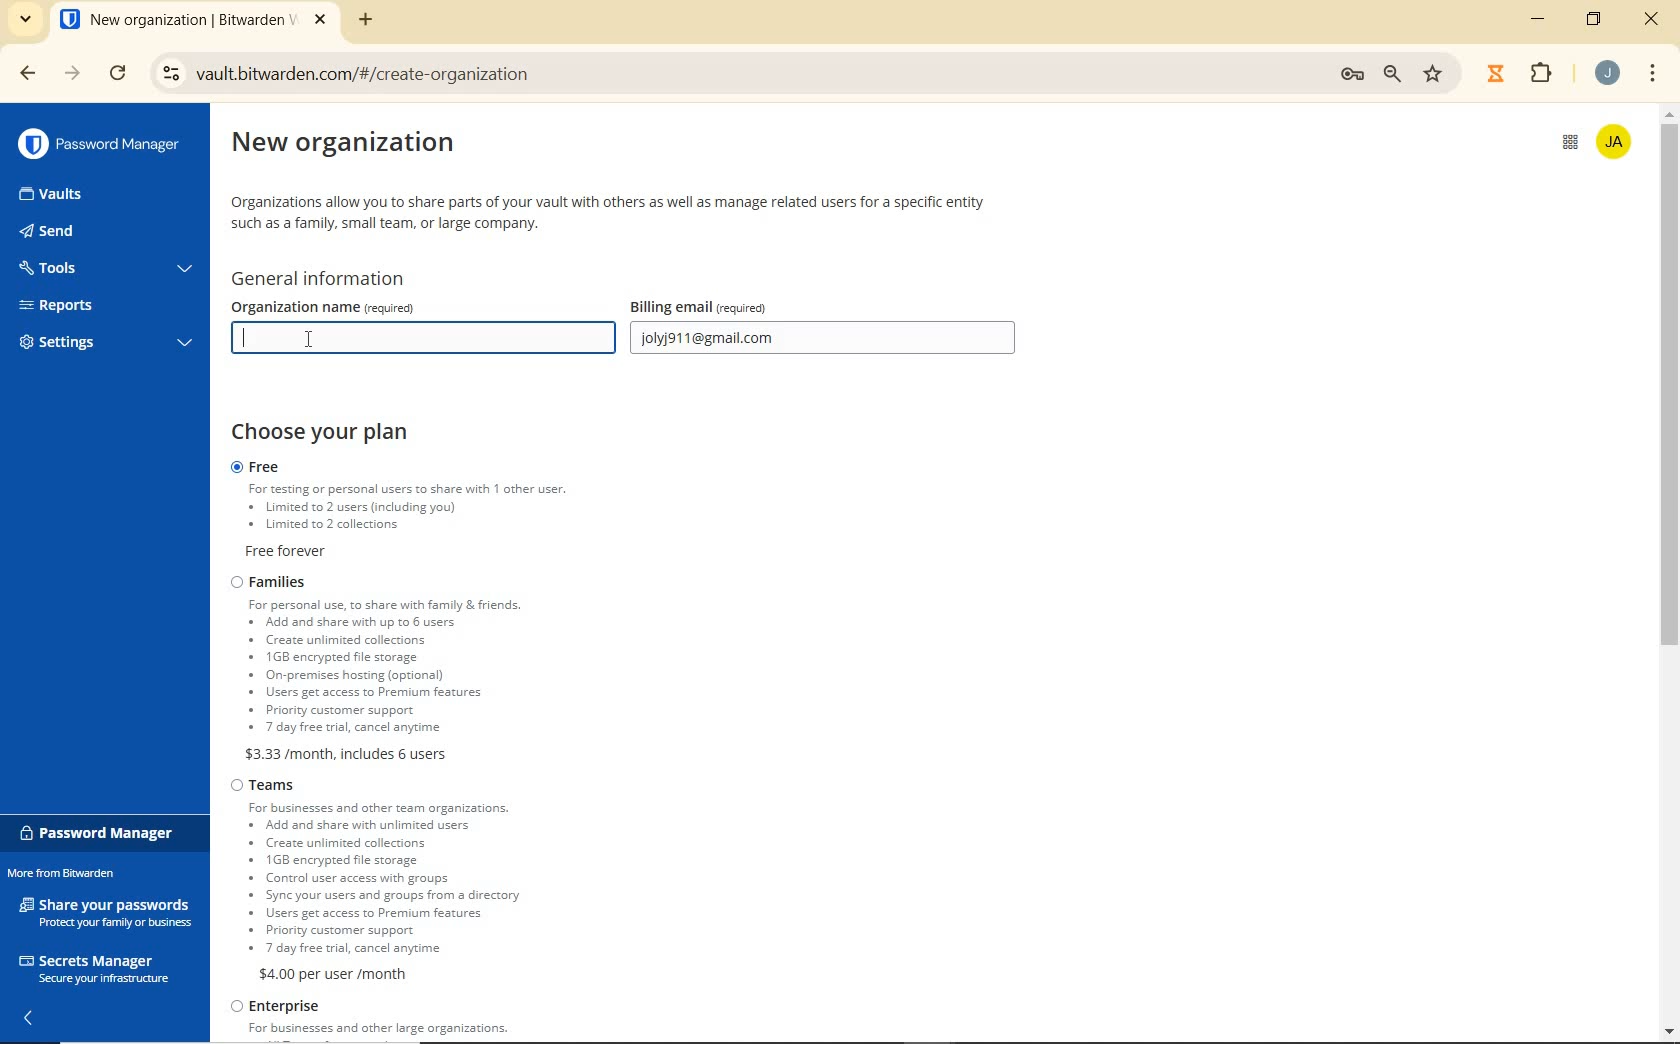 The height and width of the screenshot is (1044, 1680). Describe the element at coordinates (101, 833) in the screenshot. I see `password manager` at that location.